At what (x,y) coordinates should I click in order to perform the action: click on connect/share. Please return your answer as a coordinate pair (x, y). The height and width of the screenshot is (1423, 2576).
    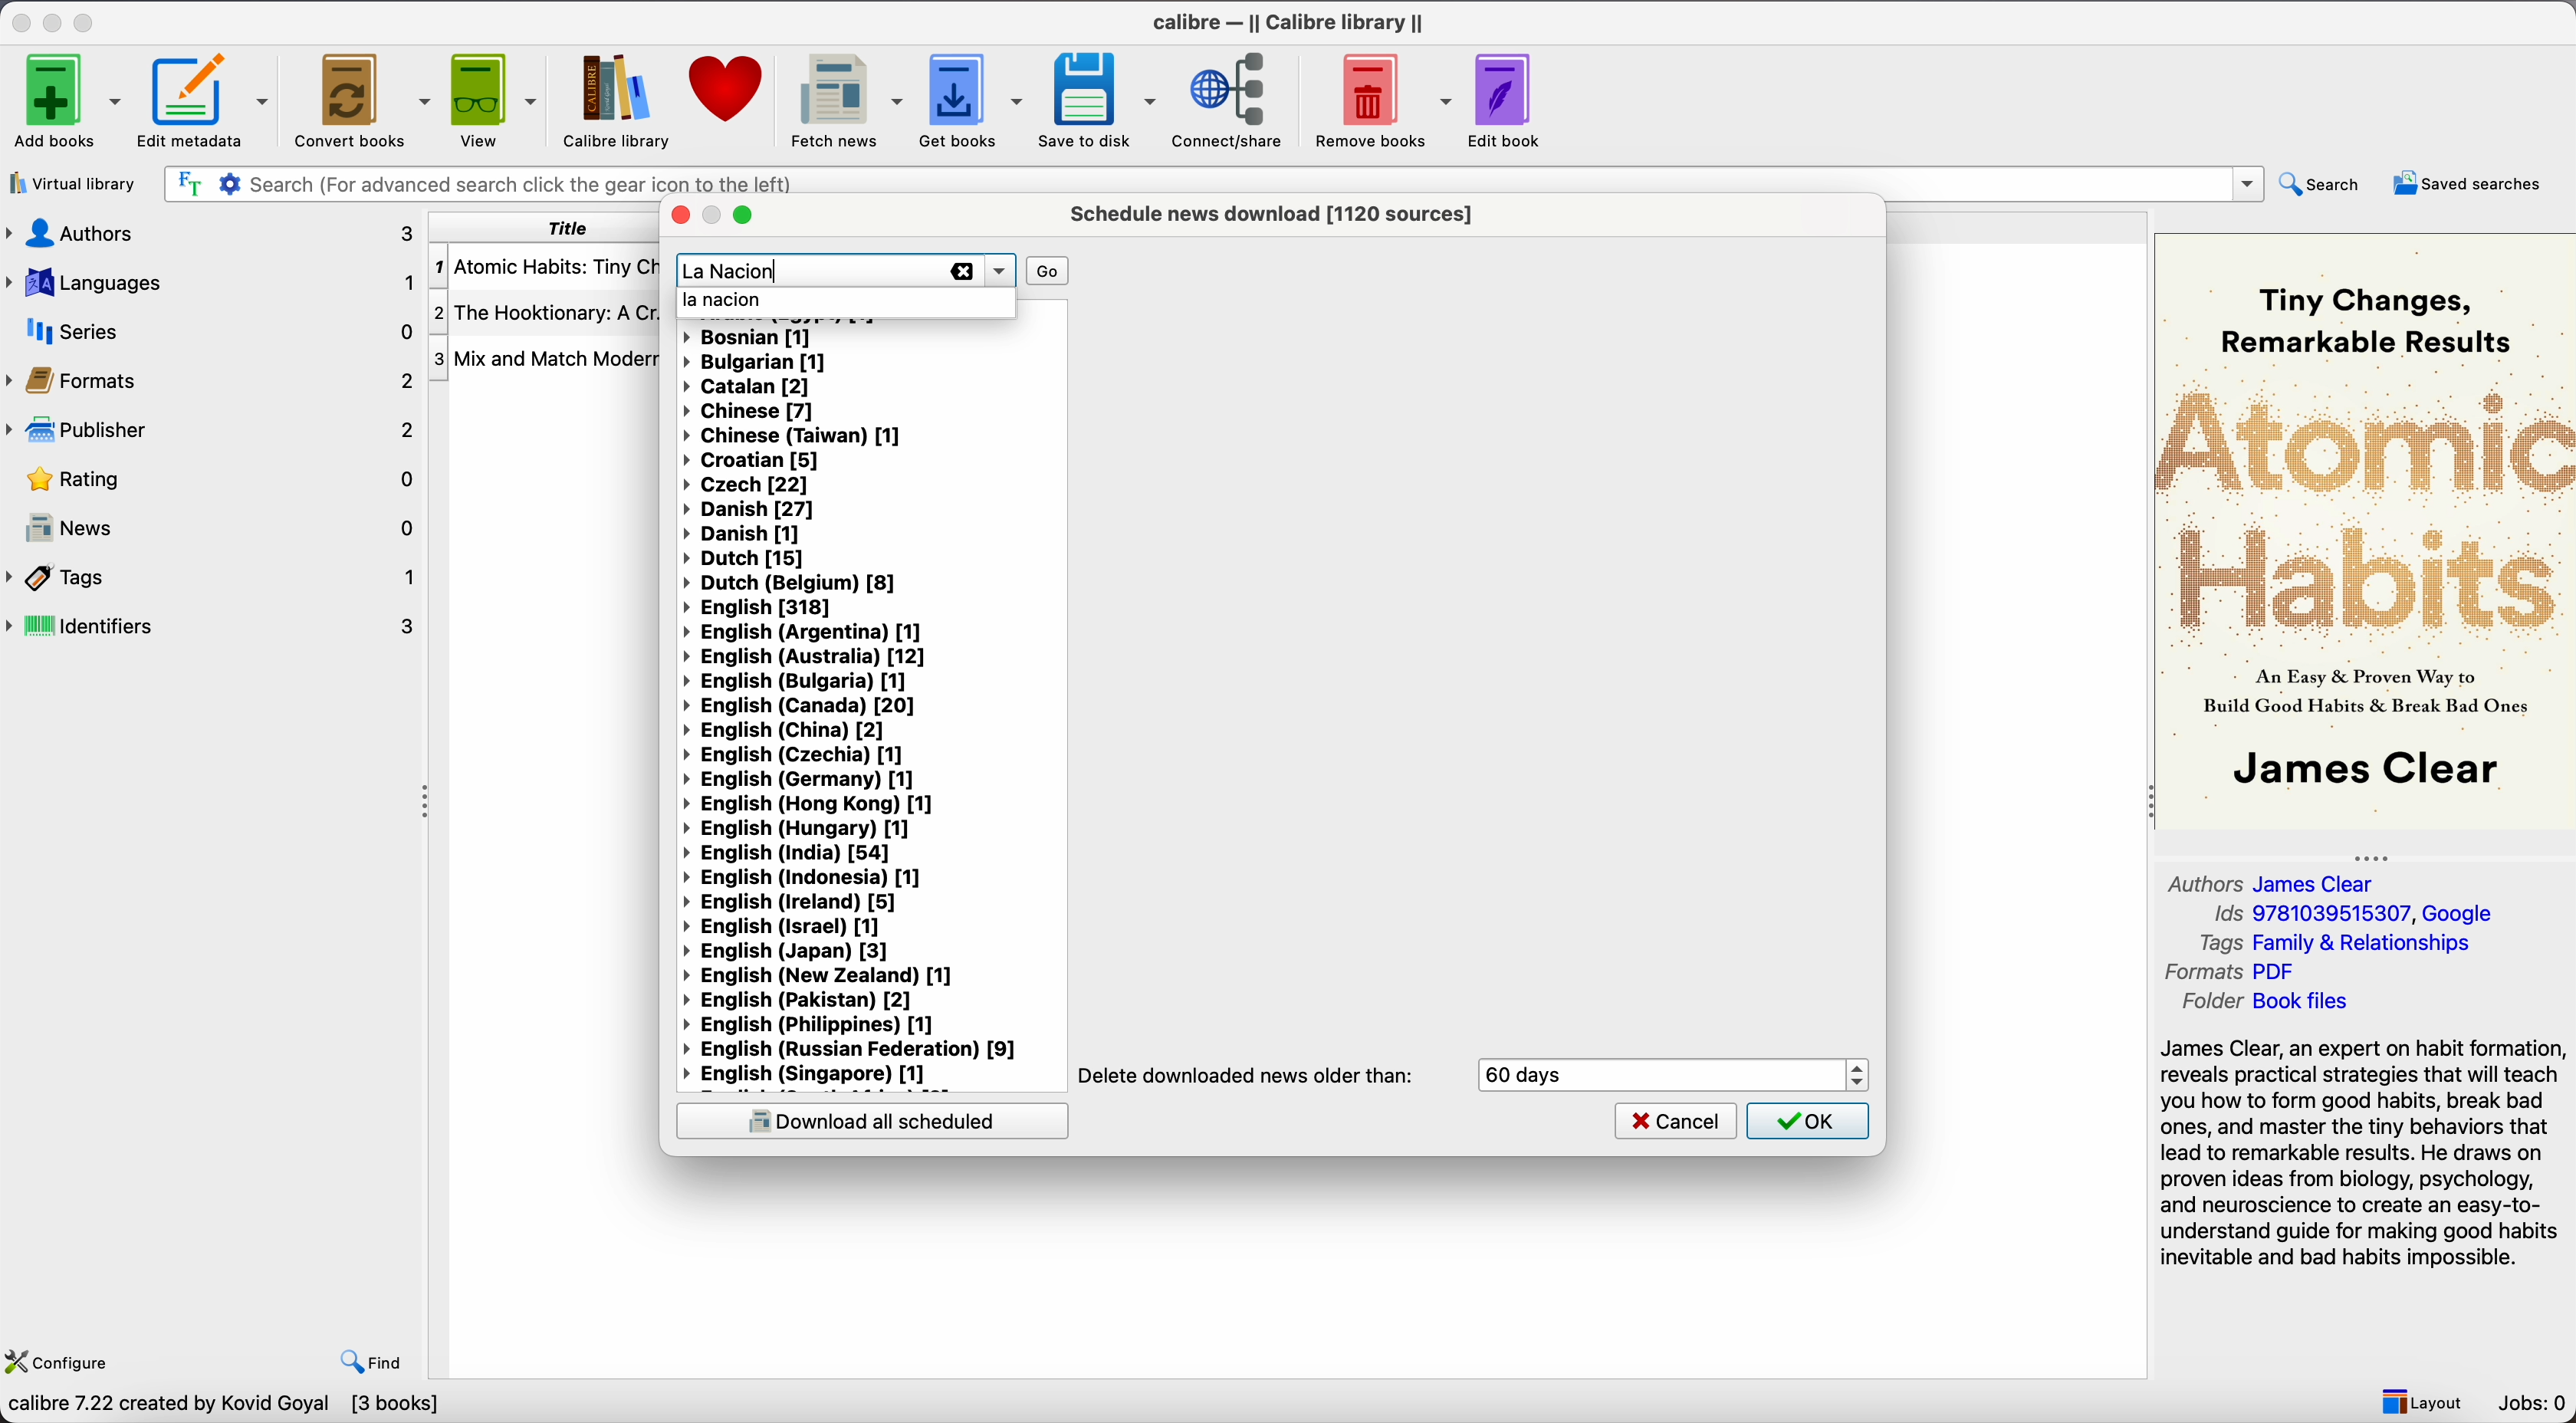
    Looking at the image, I should click on (1233, 99).